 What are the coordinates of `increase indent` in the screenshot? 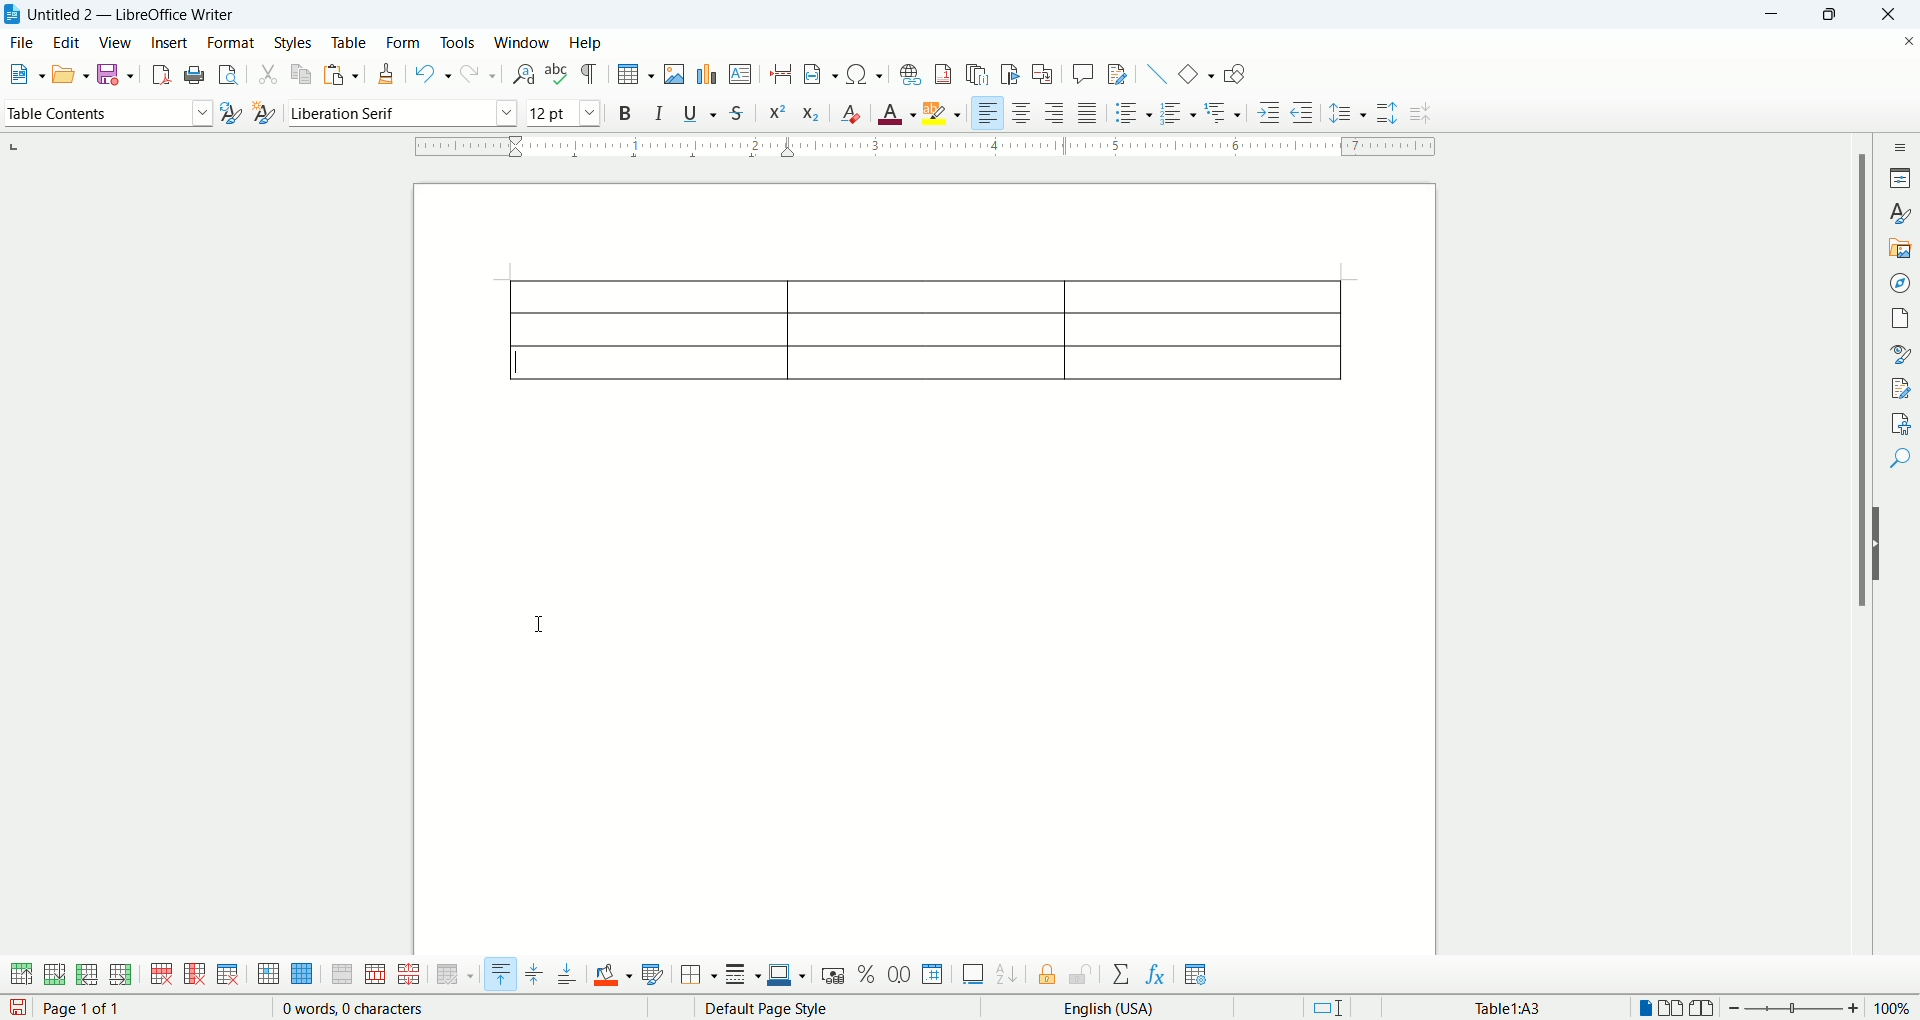 It's located at (1271, 112).